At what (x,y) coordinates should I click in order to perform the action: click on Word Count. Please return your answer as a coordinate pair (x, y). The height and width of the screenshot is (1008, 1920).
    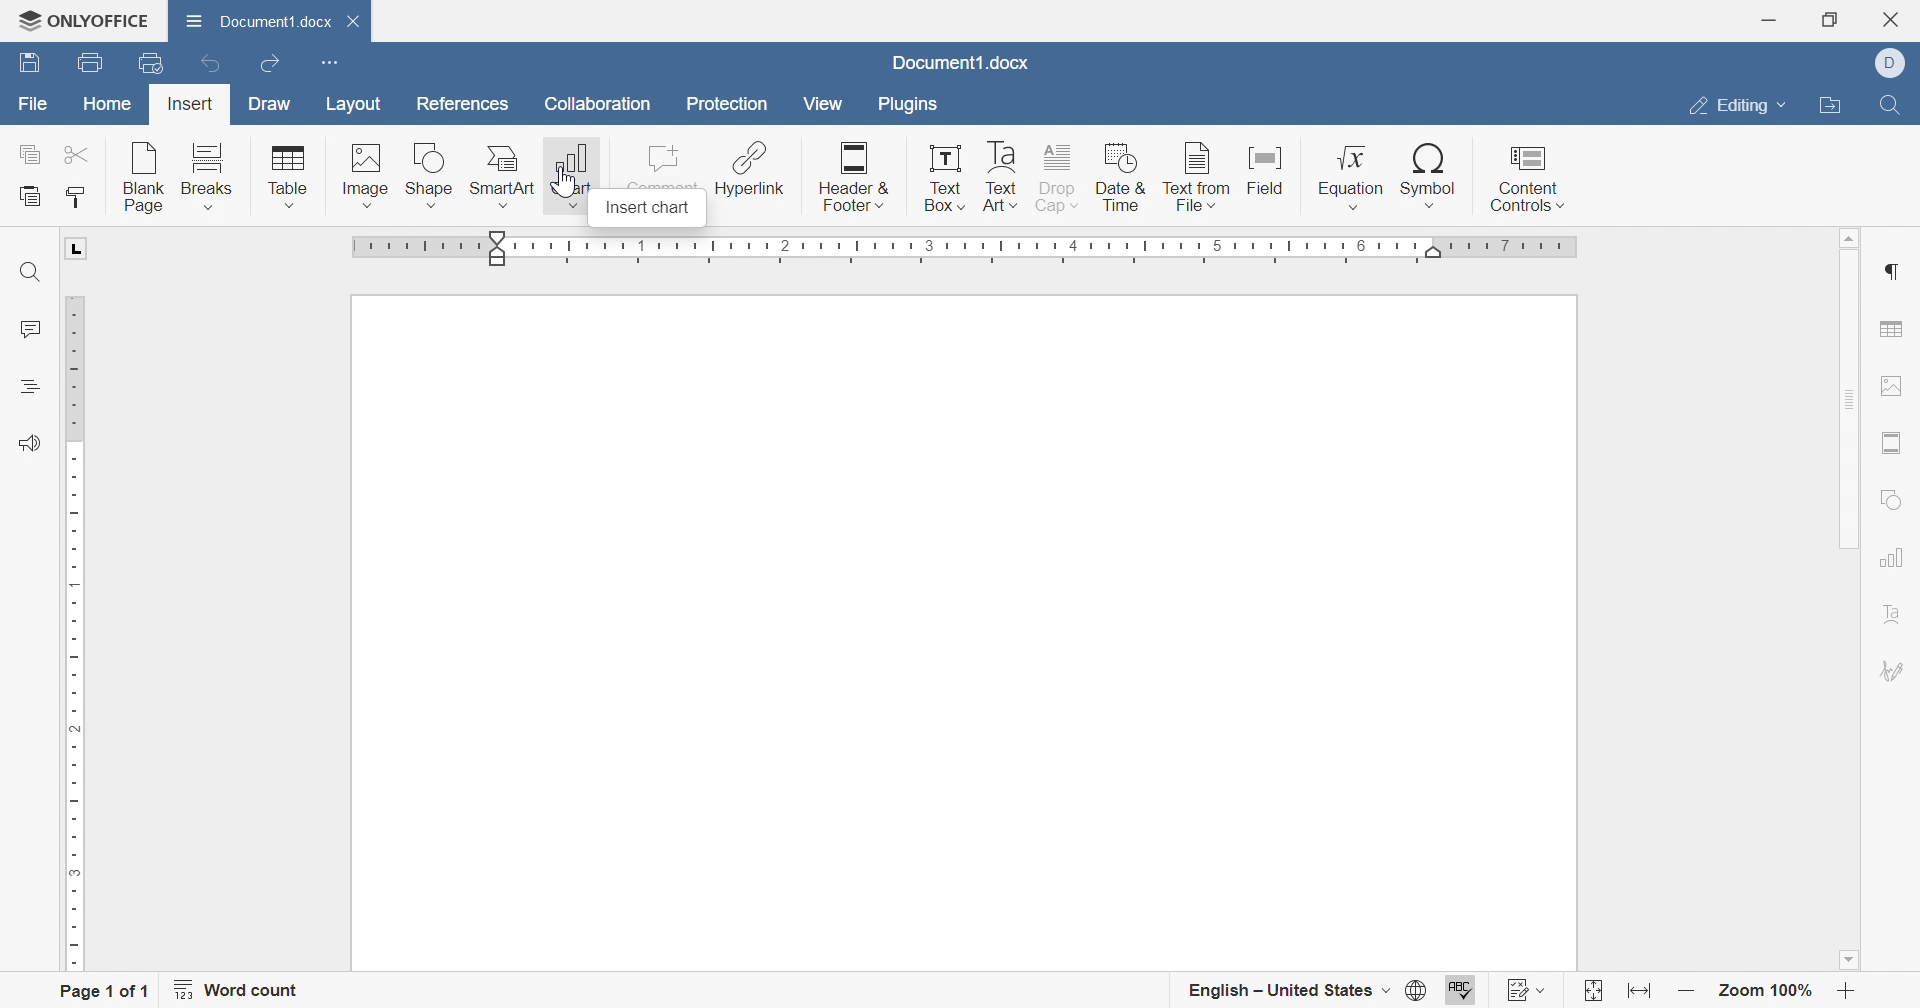
    Looking at the image, I should click on (240, 989).